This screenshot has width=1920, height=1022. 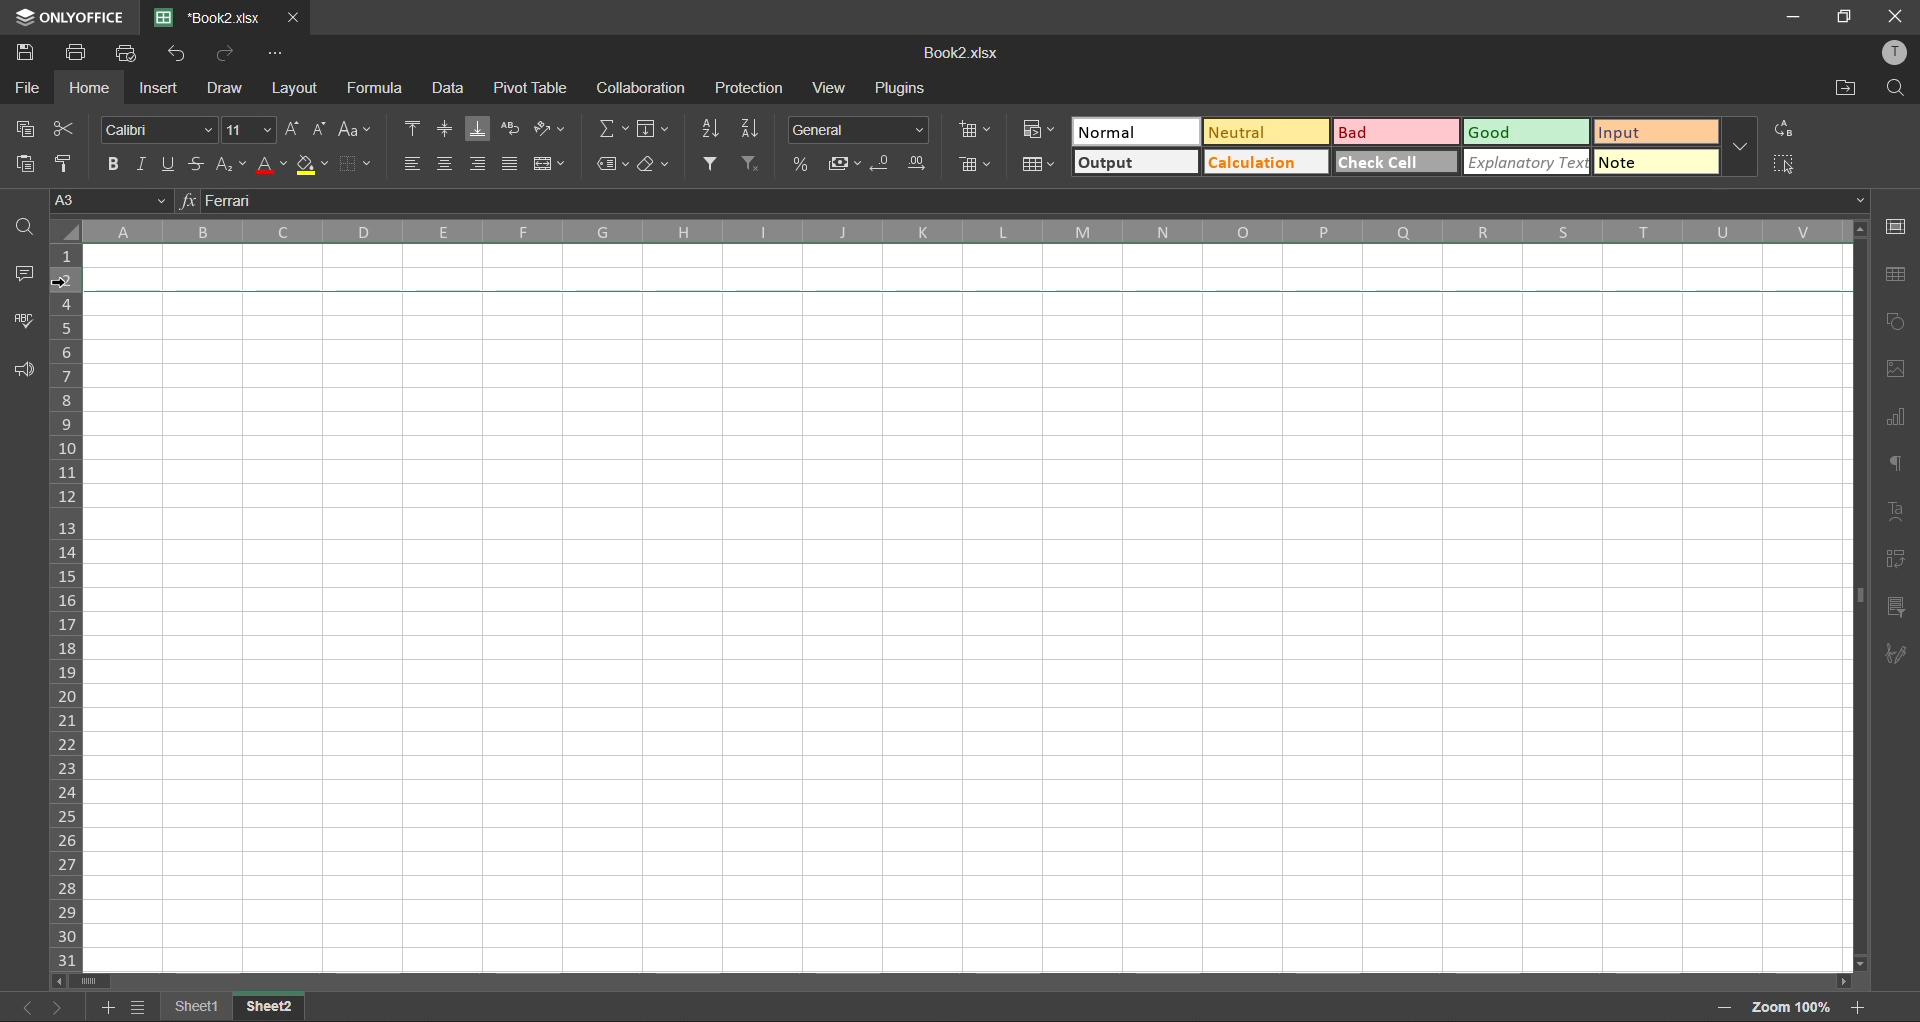 What do you see at coordinates (26, 372) in the screenshot?
I see `feedback` at bounding box center [26, 372].